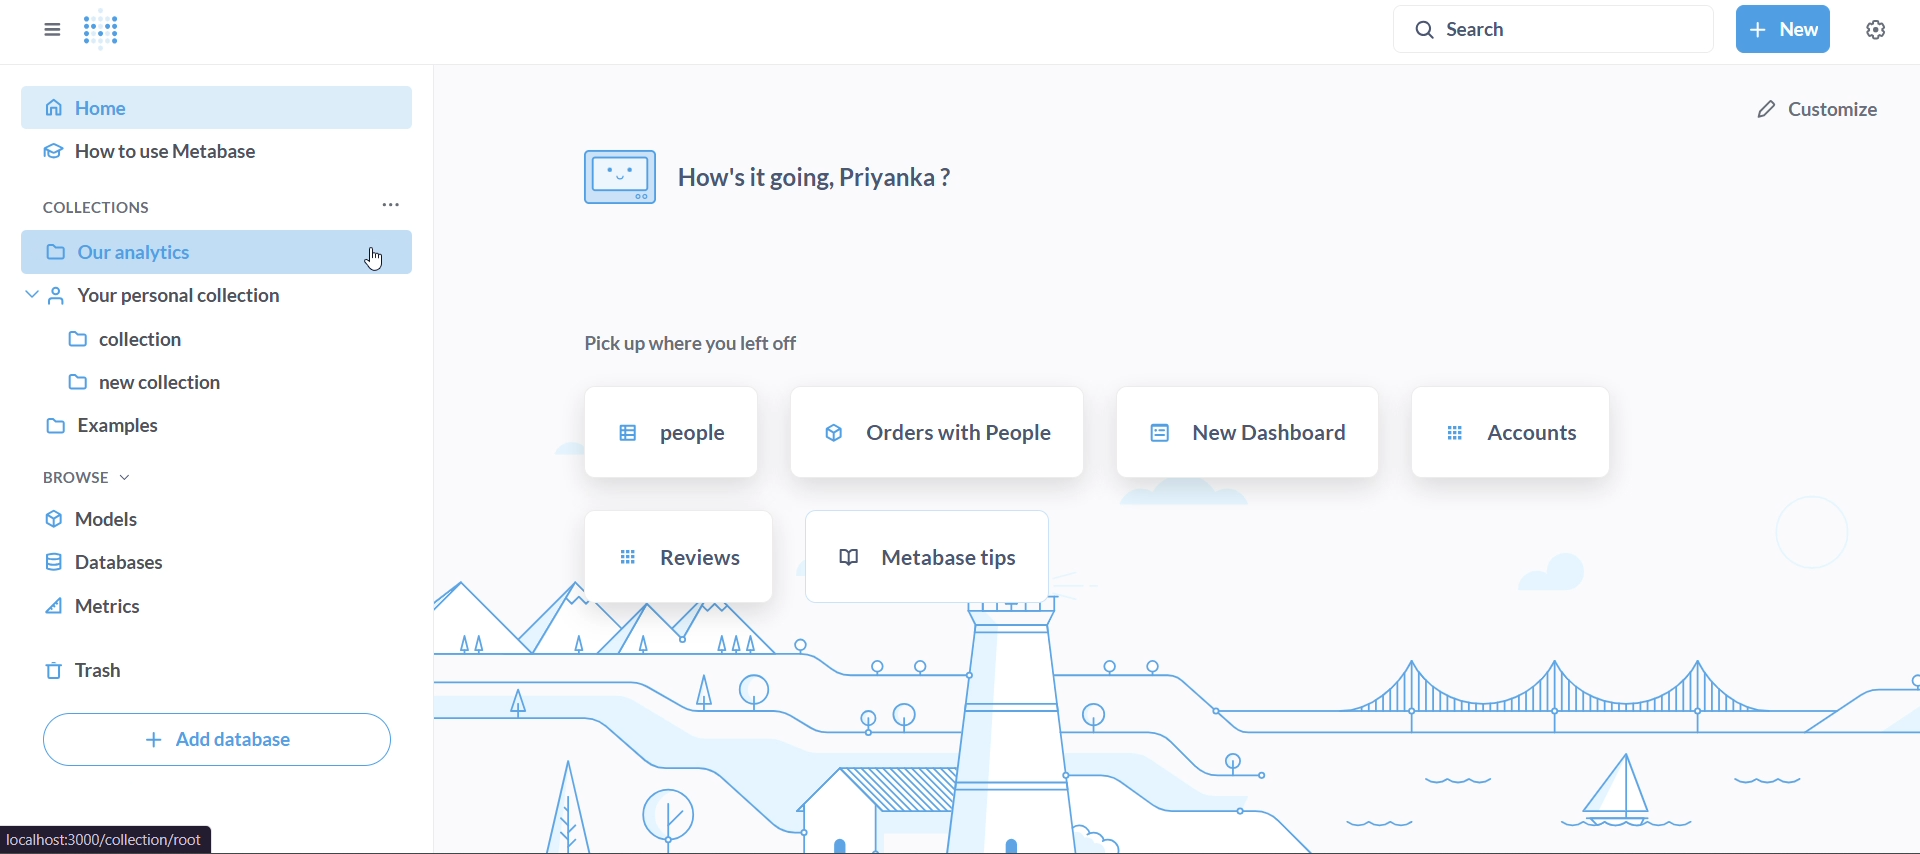  Describe the element at coordinates (1508, 432) in the screenshot. I see `accounts` at that location.